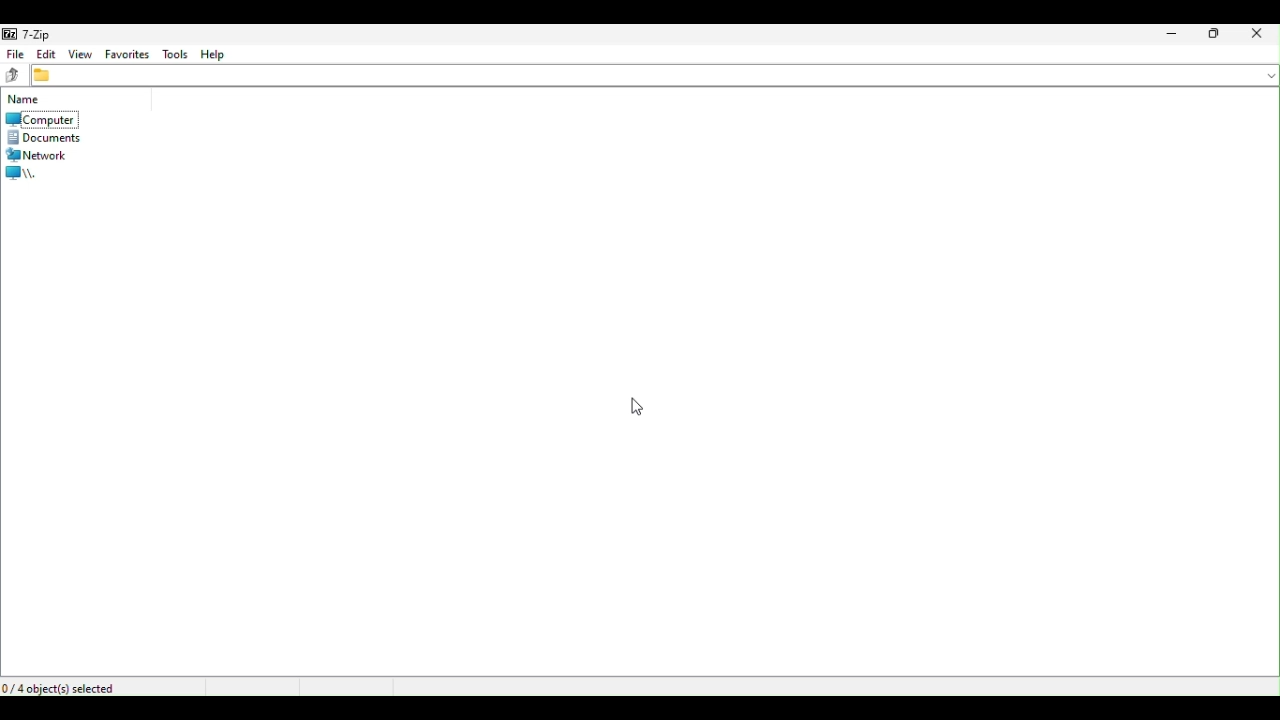 This screenshot has width=1280, height=720. What do you see at coordinates (1262, 34) in the screenshot?
I see `Close ` at bounding box center [1262, 34].